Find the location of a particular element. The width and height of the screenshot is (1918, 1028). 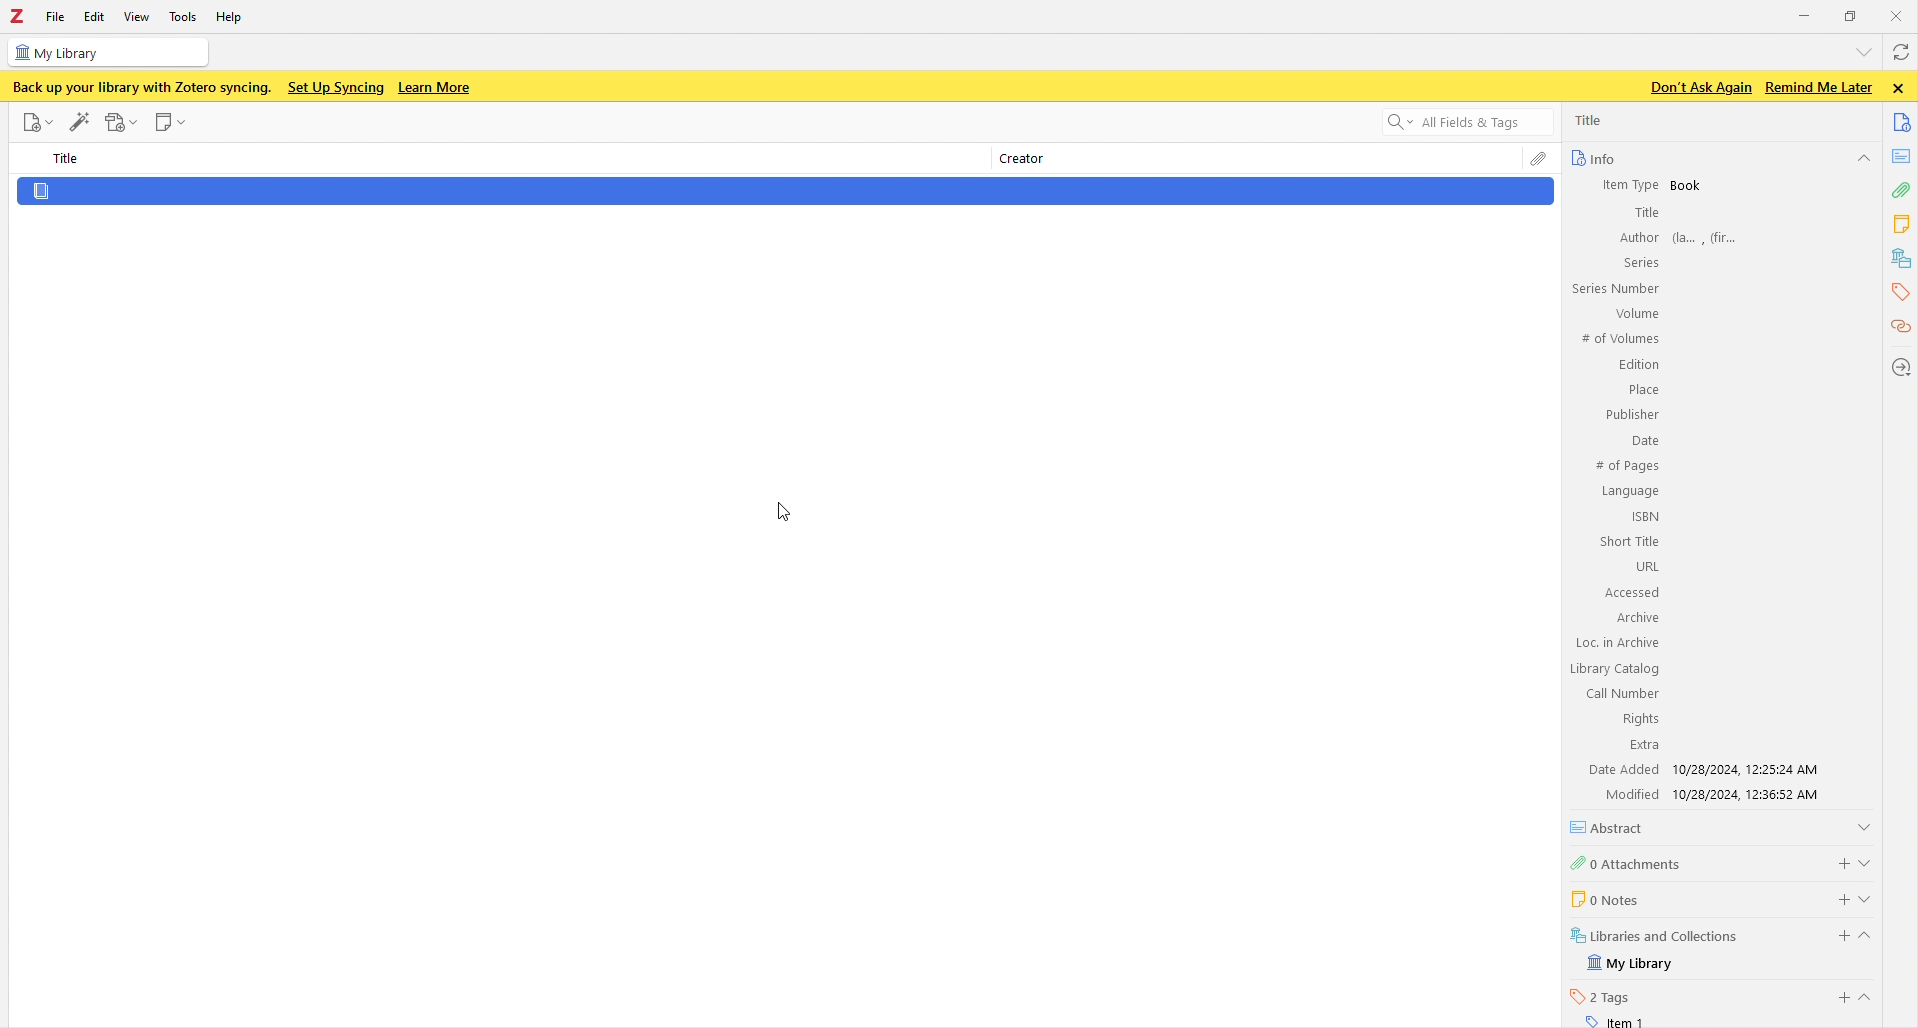

Library Catalog is located at coordinates (1616, 669).